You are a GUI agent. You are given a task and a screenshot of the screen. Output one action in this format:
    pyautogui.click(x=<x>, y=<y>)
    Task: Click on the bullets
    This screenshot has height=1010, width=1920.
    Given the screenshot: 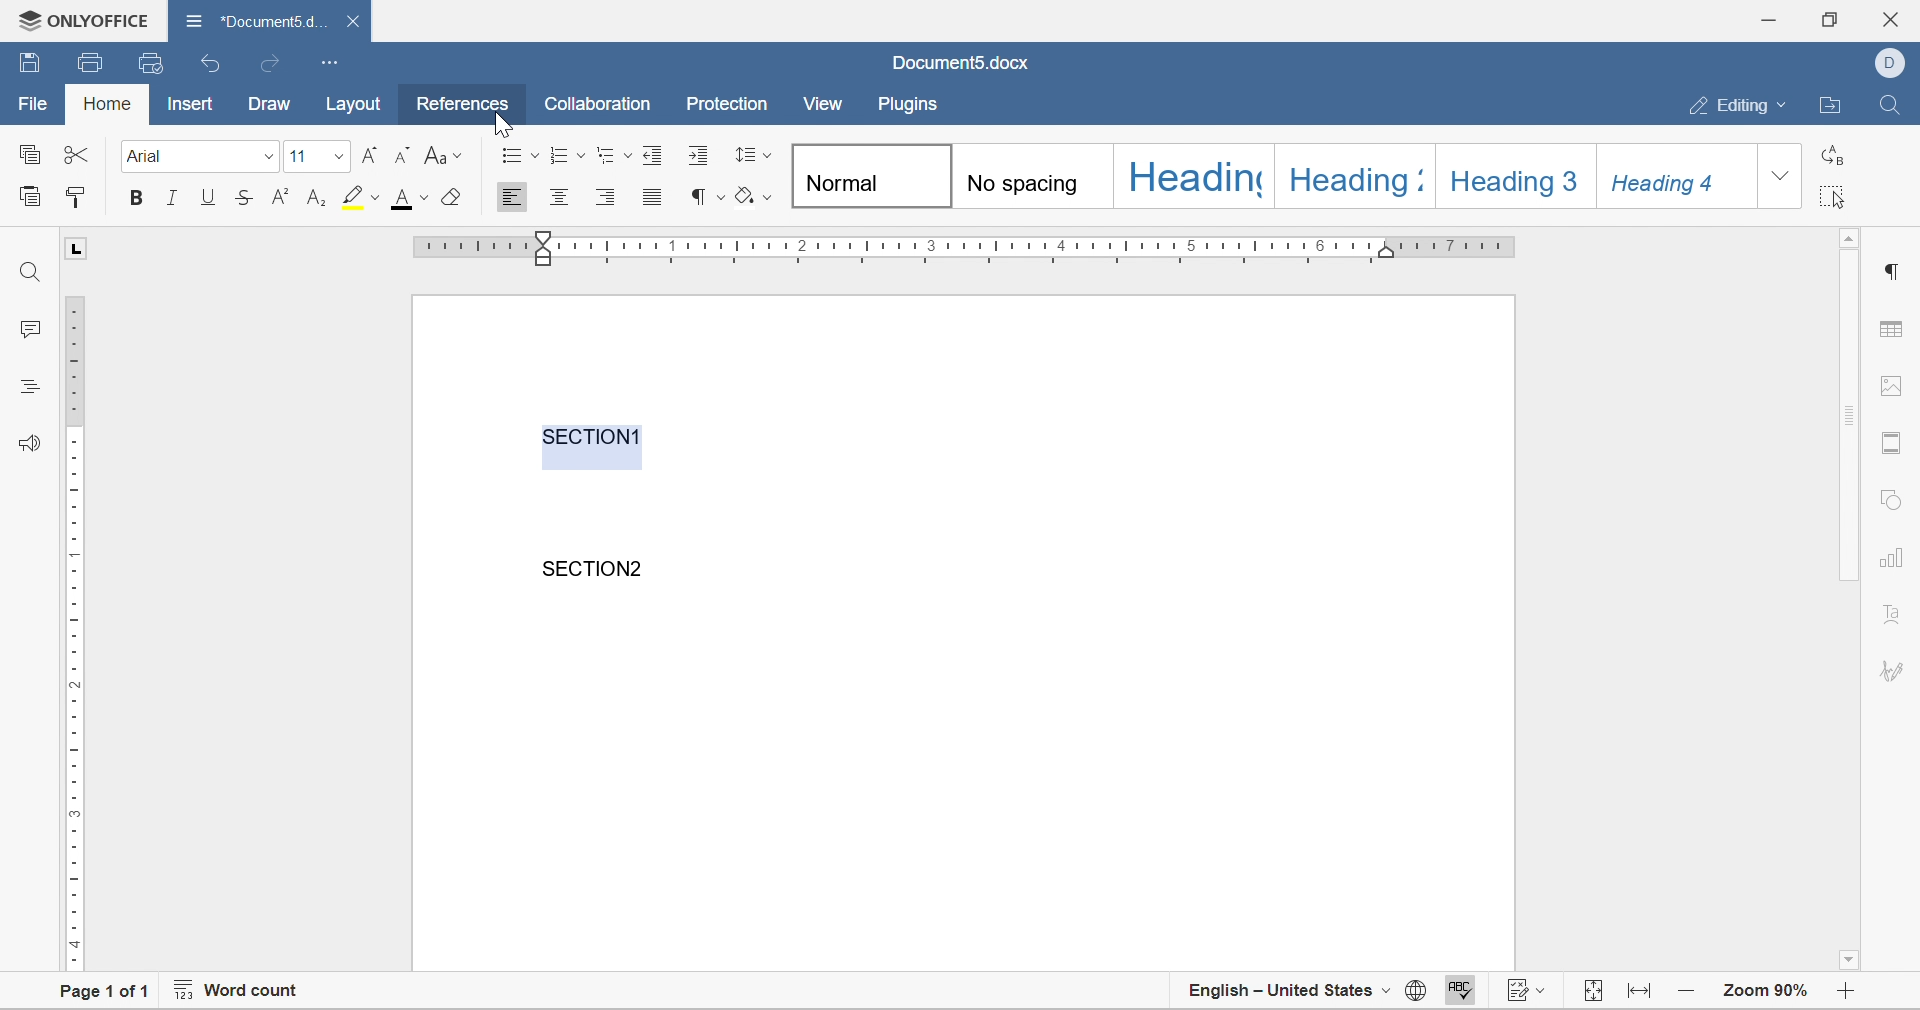 What is the action you would take?
    pyautogui.click(x=522, y=154)
    